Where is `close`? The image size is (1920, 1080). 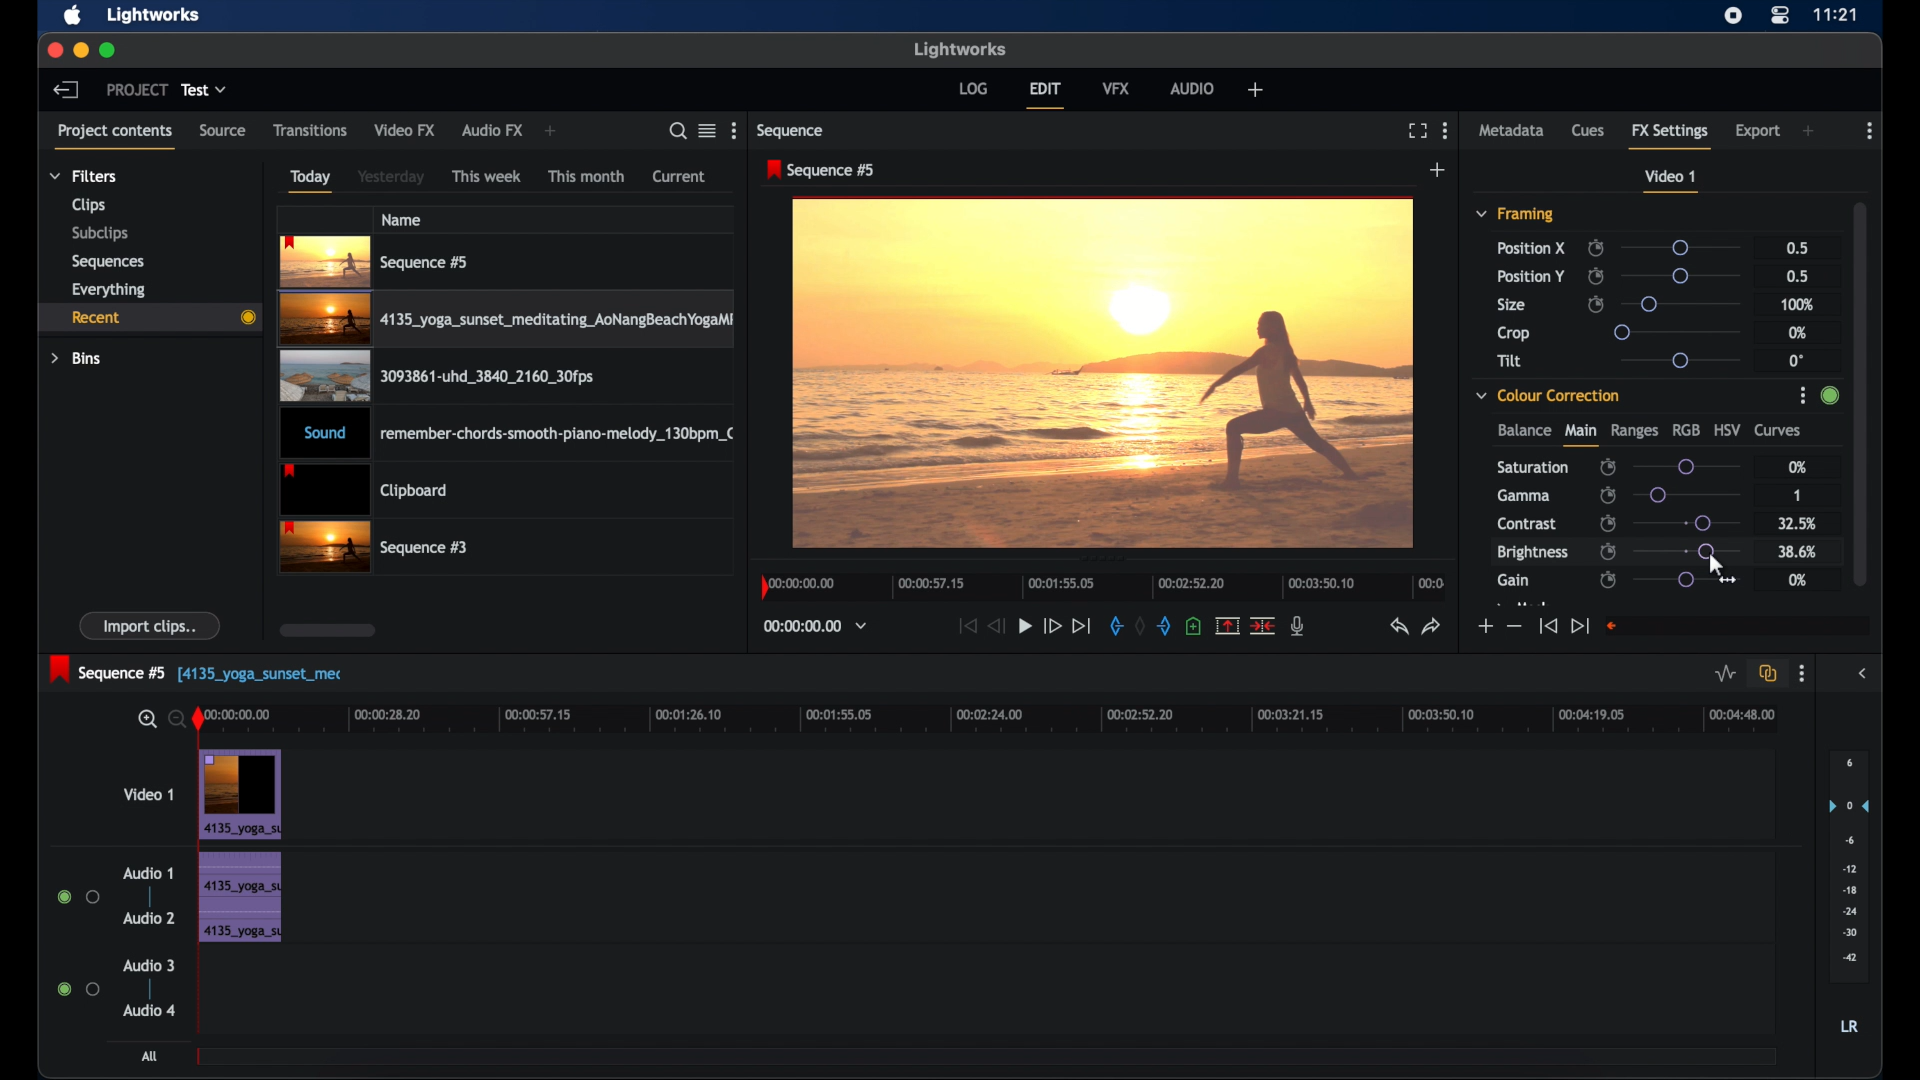 close is located at coordinates (53, 49).